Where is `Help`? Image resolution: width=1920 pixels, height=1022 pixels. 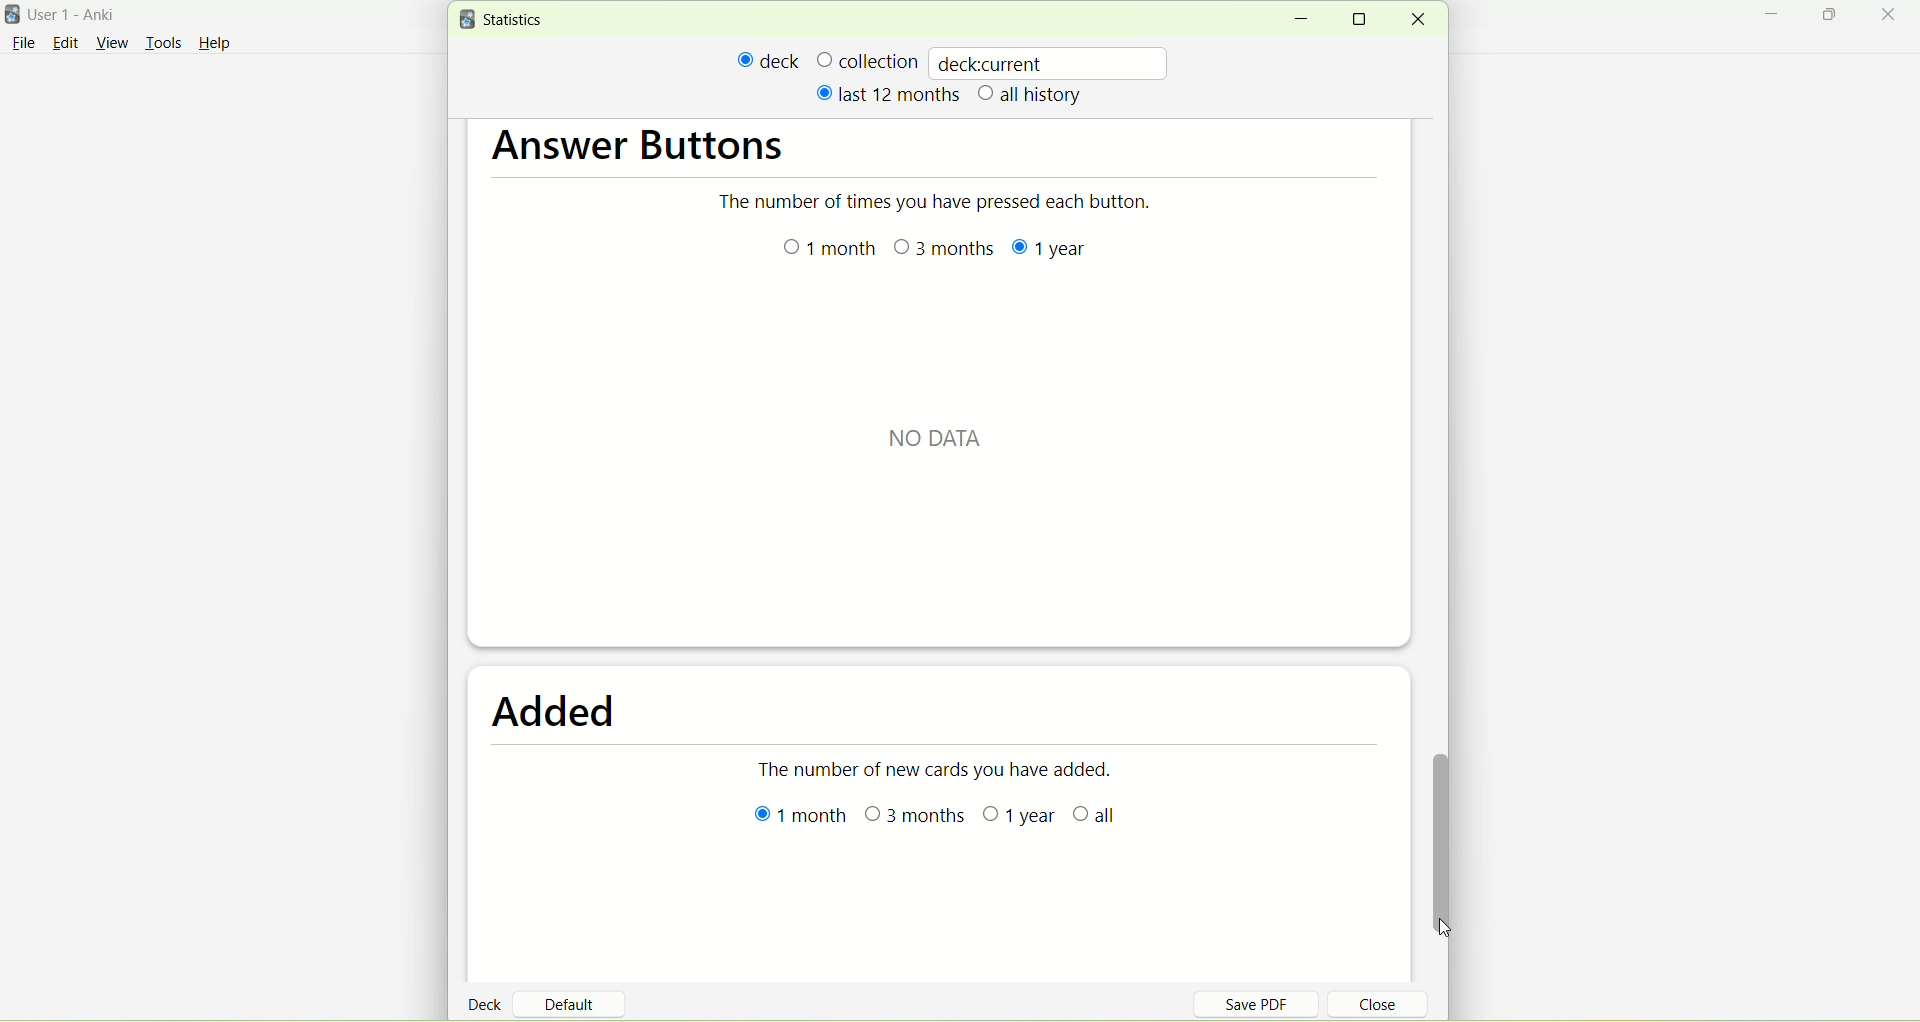
Help is located at coordinates (215, 46).